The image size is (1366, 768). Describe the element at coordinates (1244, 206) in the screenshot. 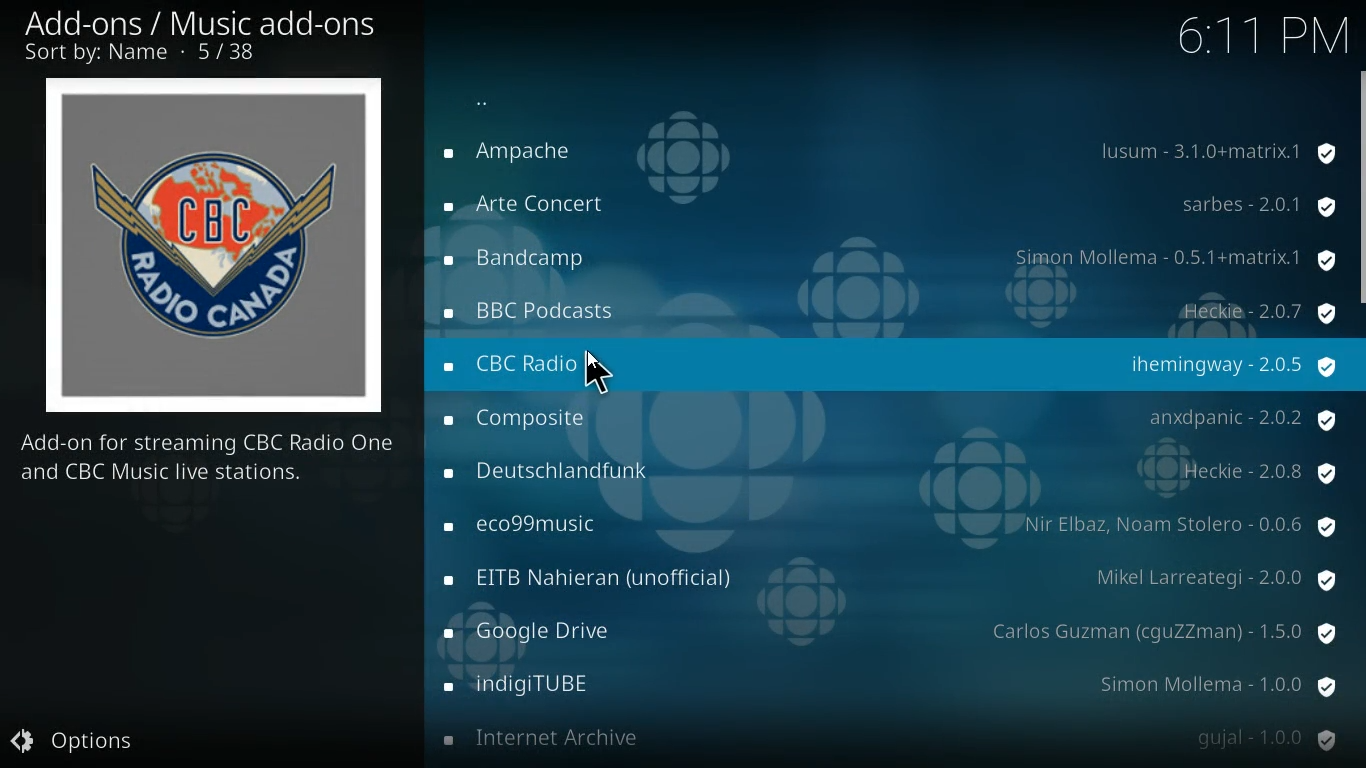

I see `protection` at that location.